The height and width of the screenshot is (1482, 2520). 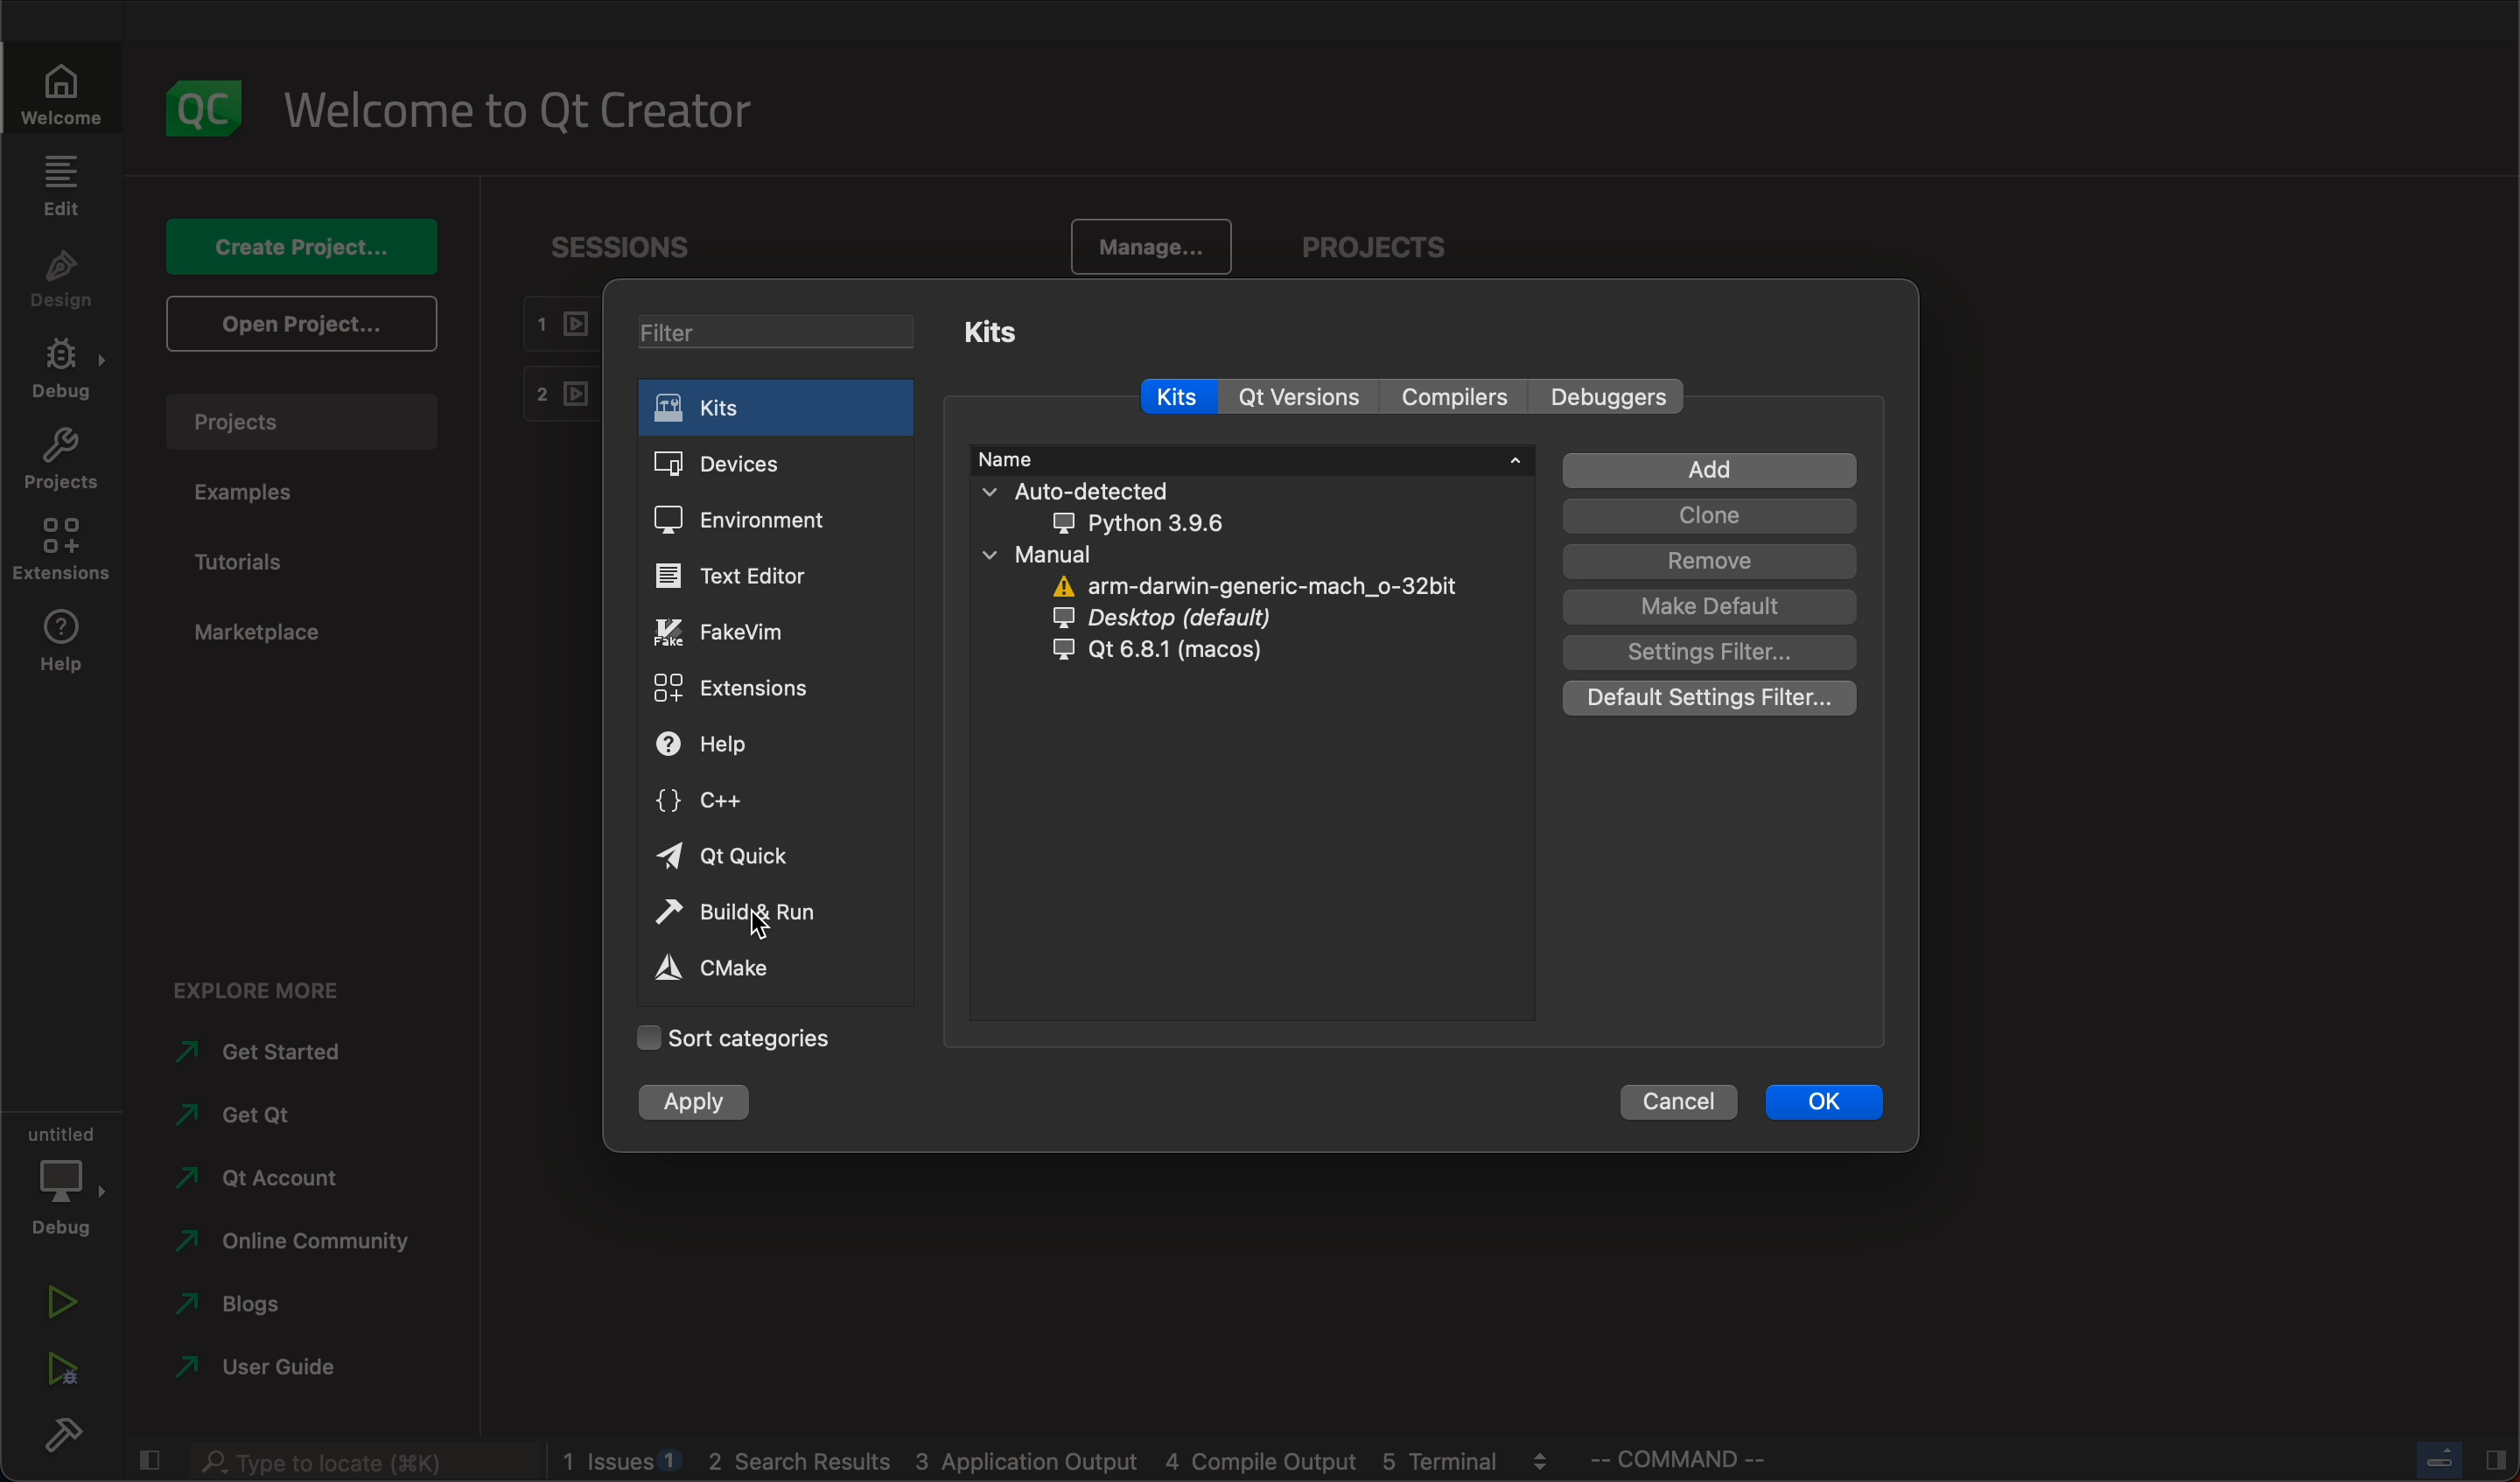 I want to click on open, so click(x=297, y=324).